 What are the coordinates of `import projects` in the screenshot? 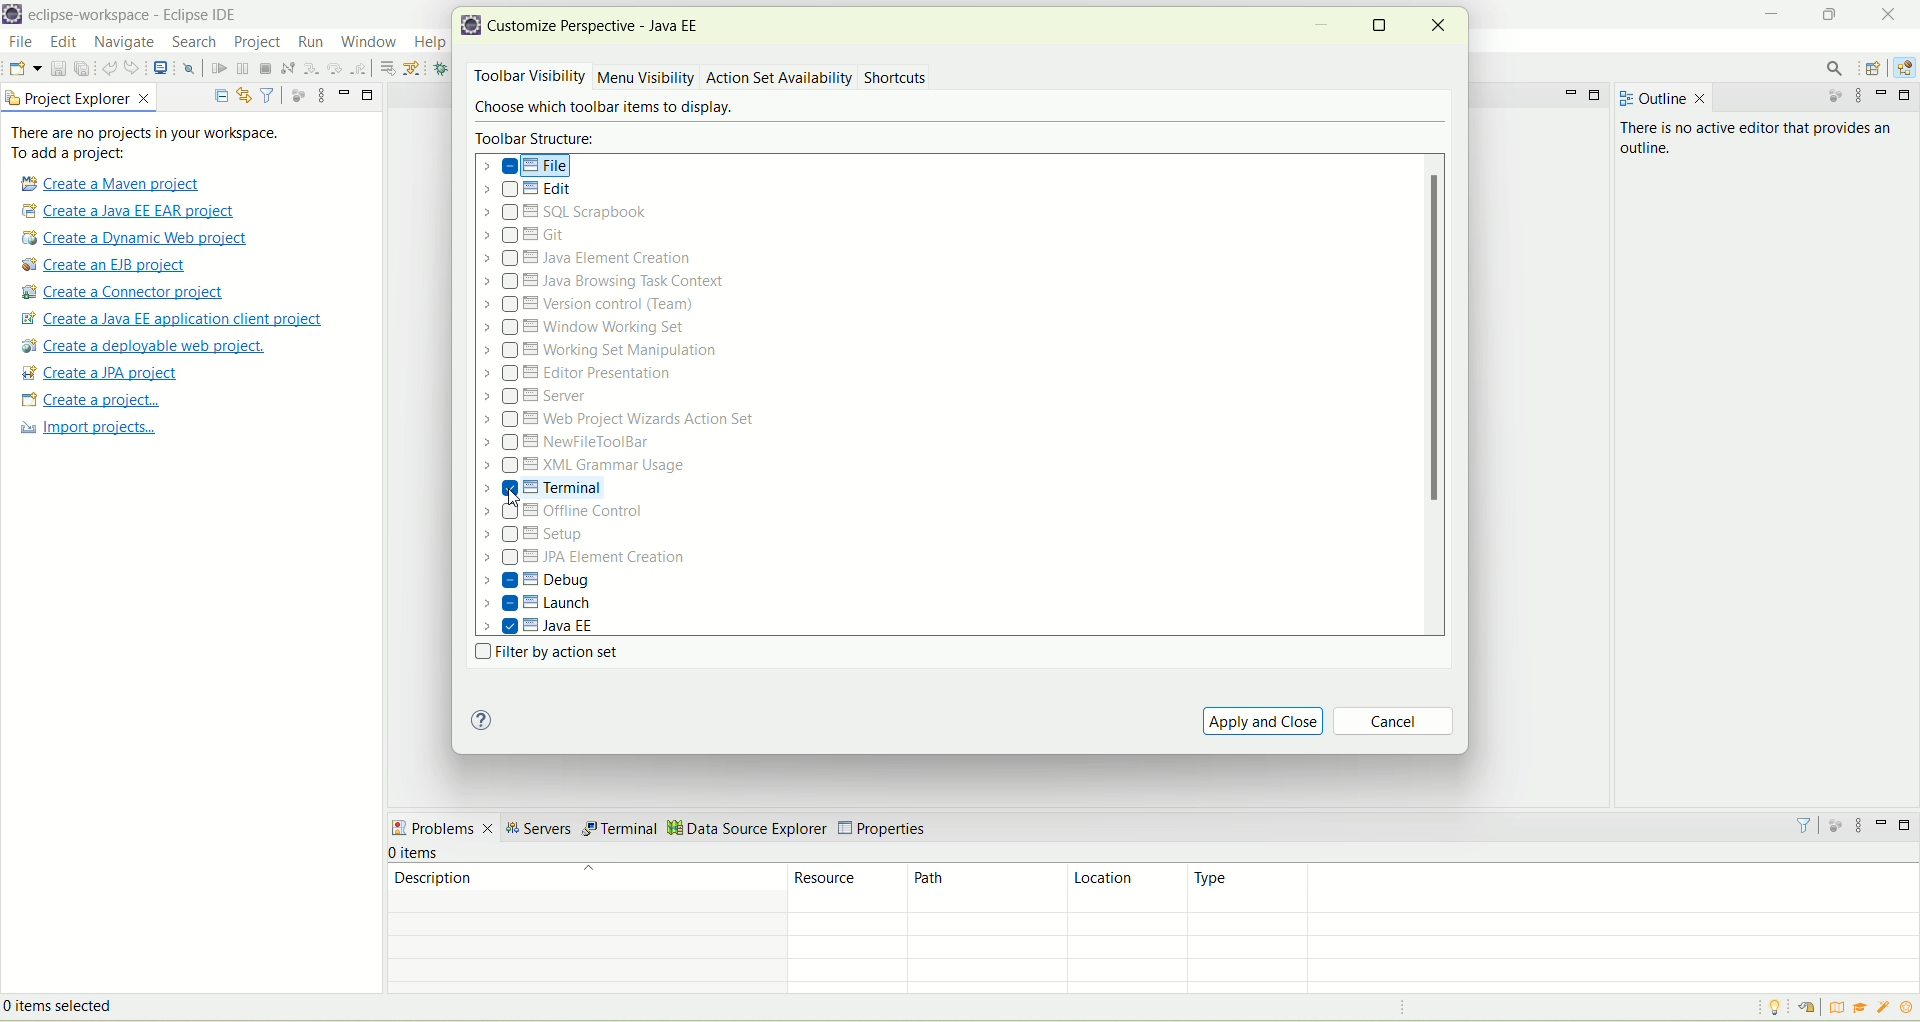 It's located at (86, 430).